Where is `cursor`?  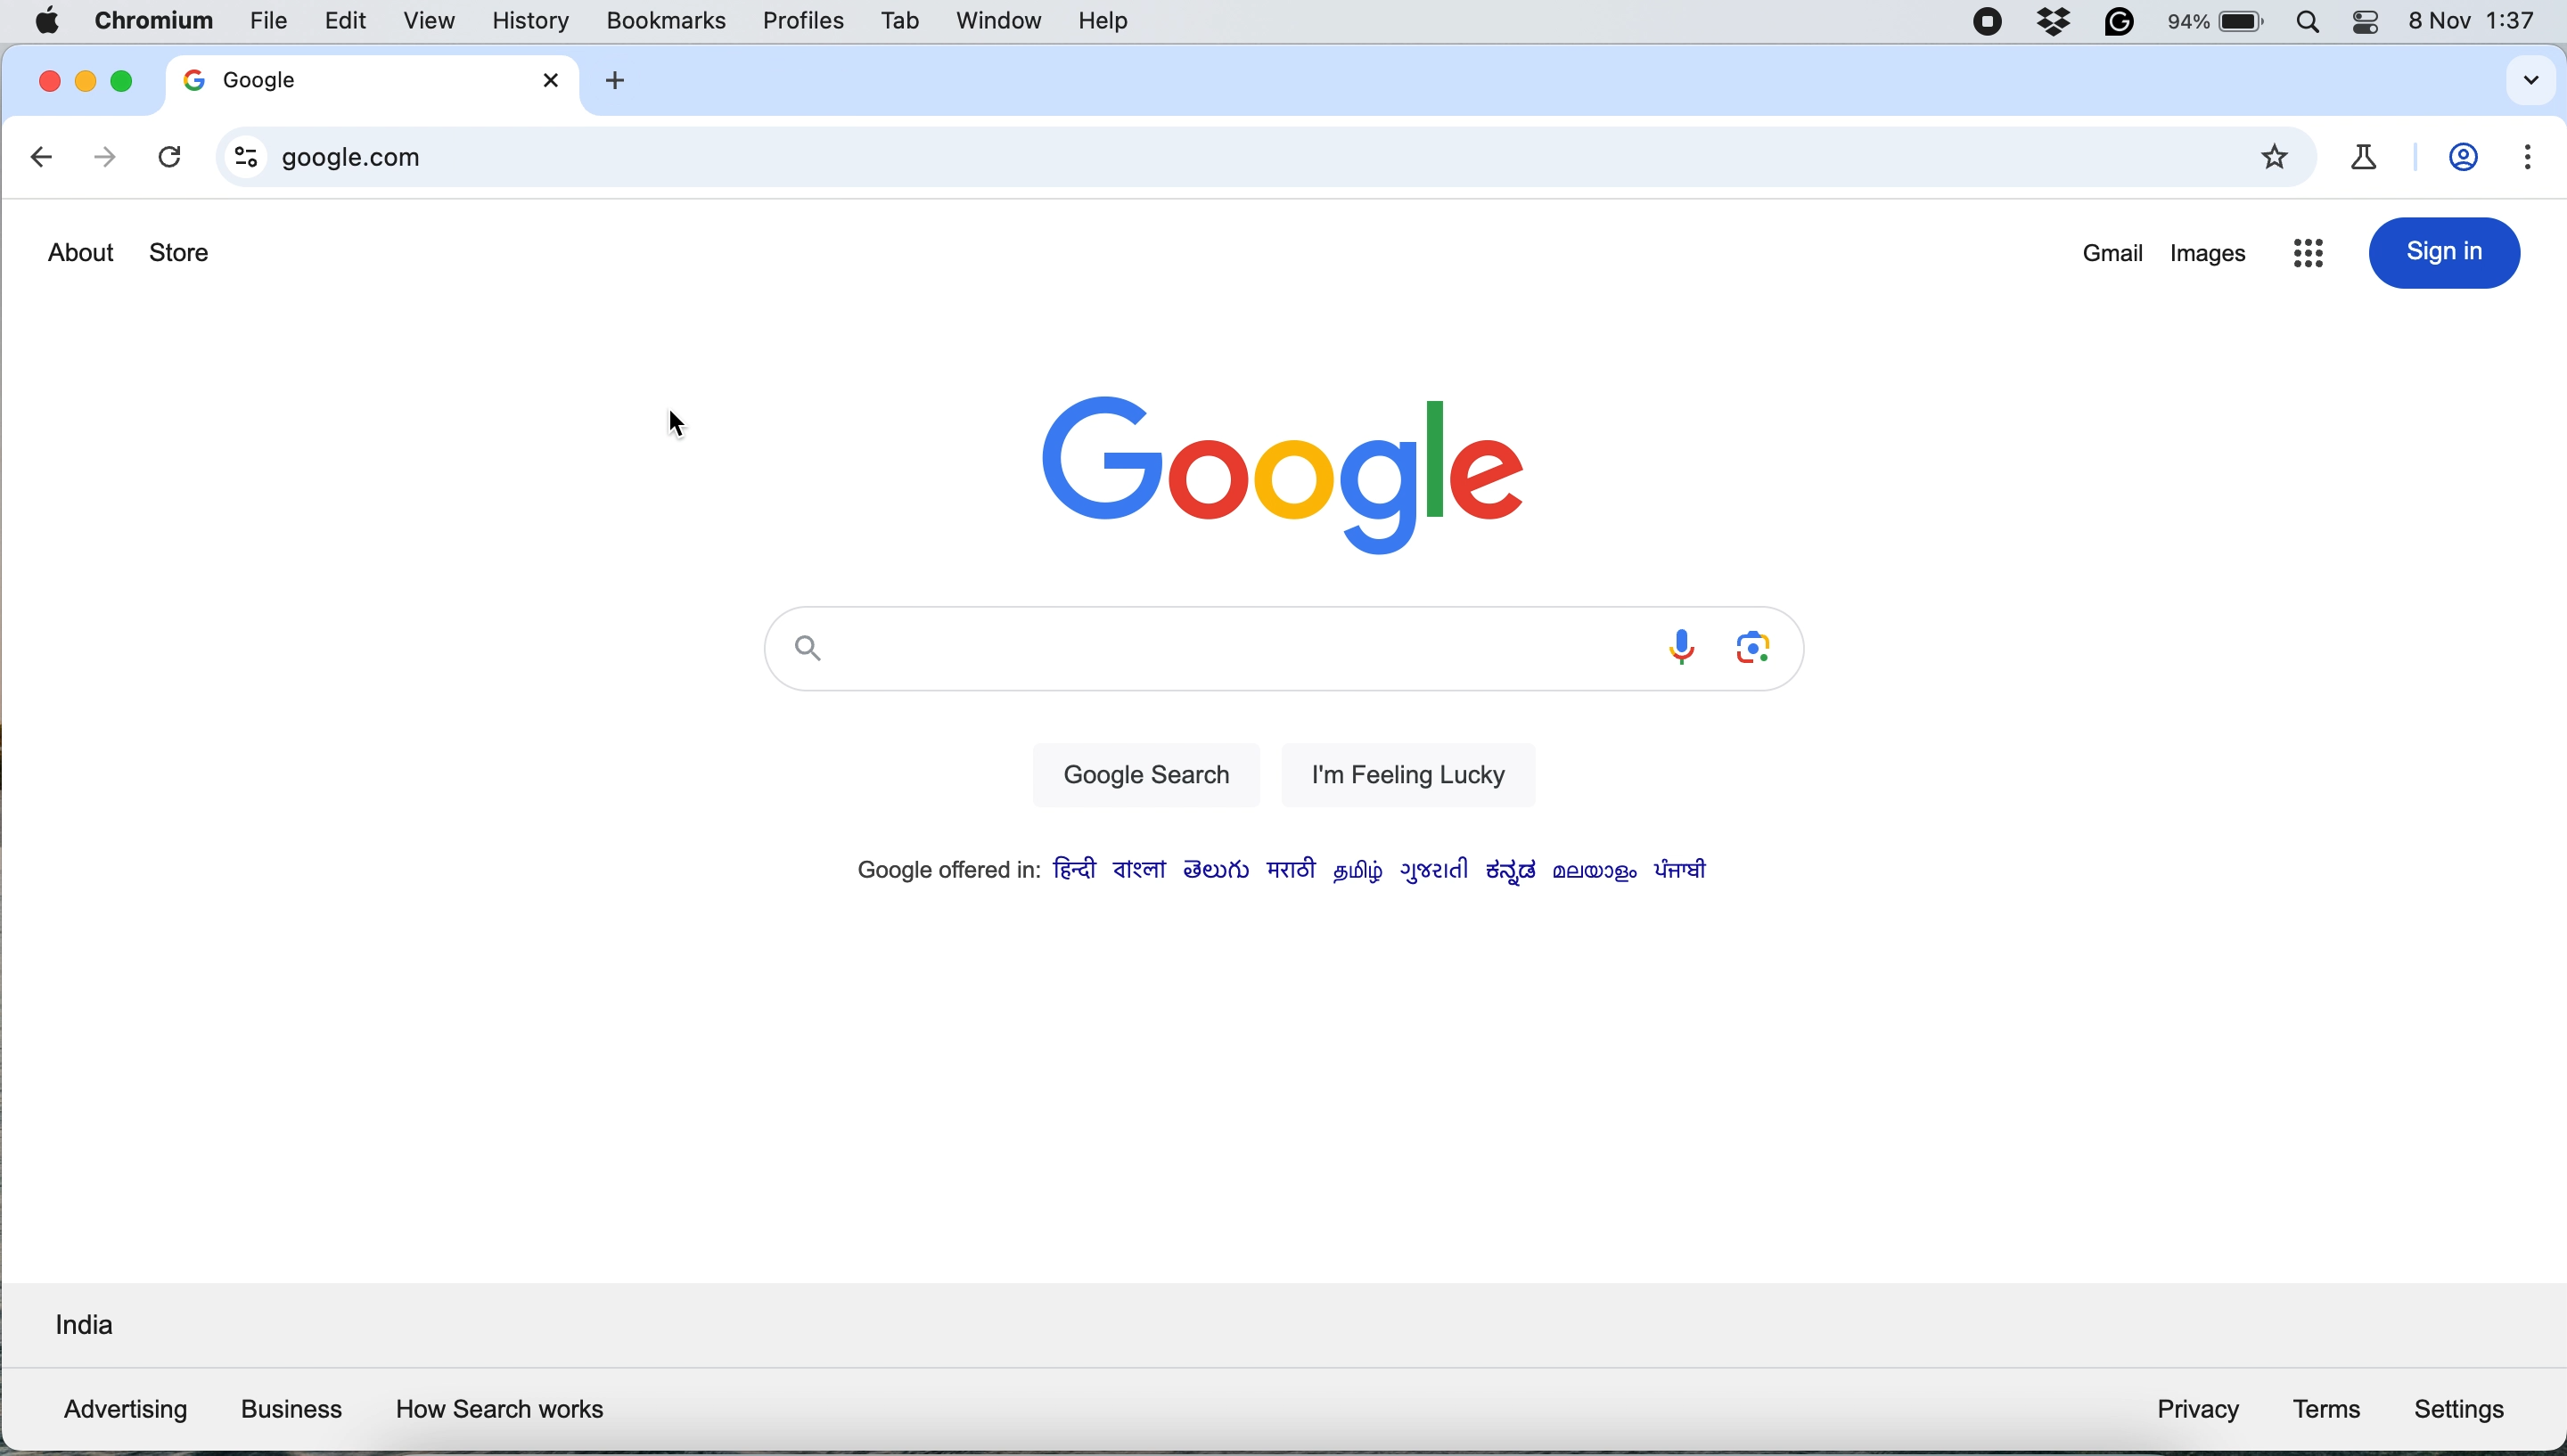
cursor is located at coordinates (681, 425).